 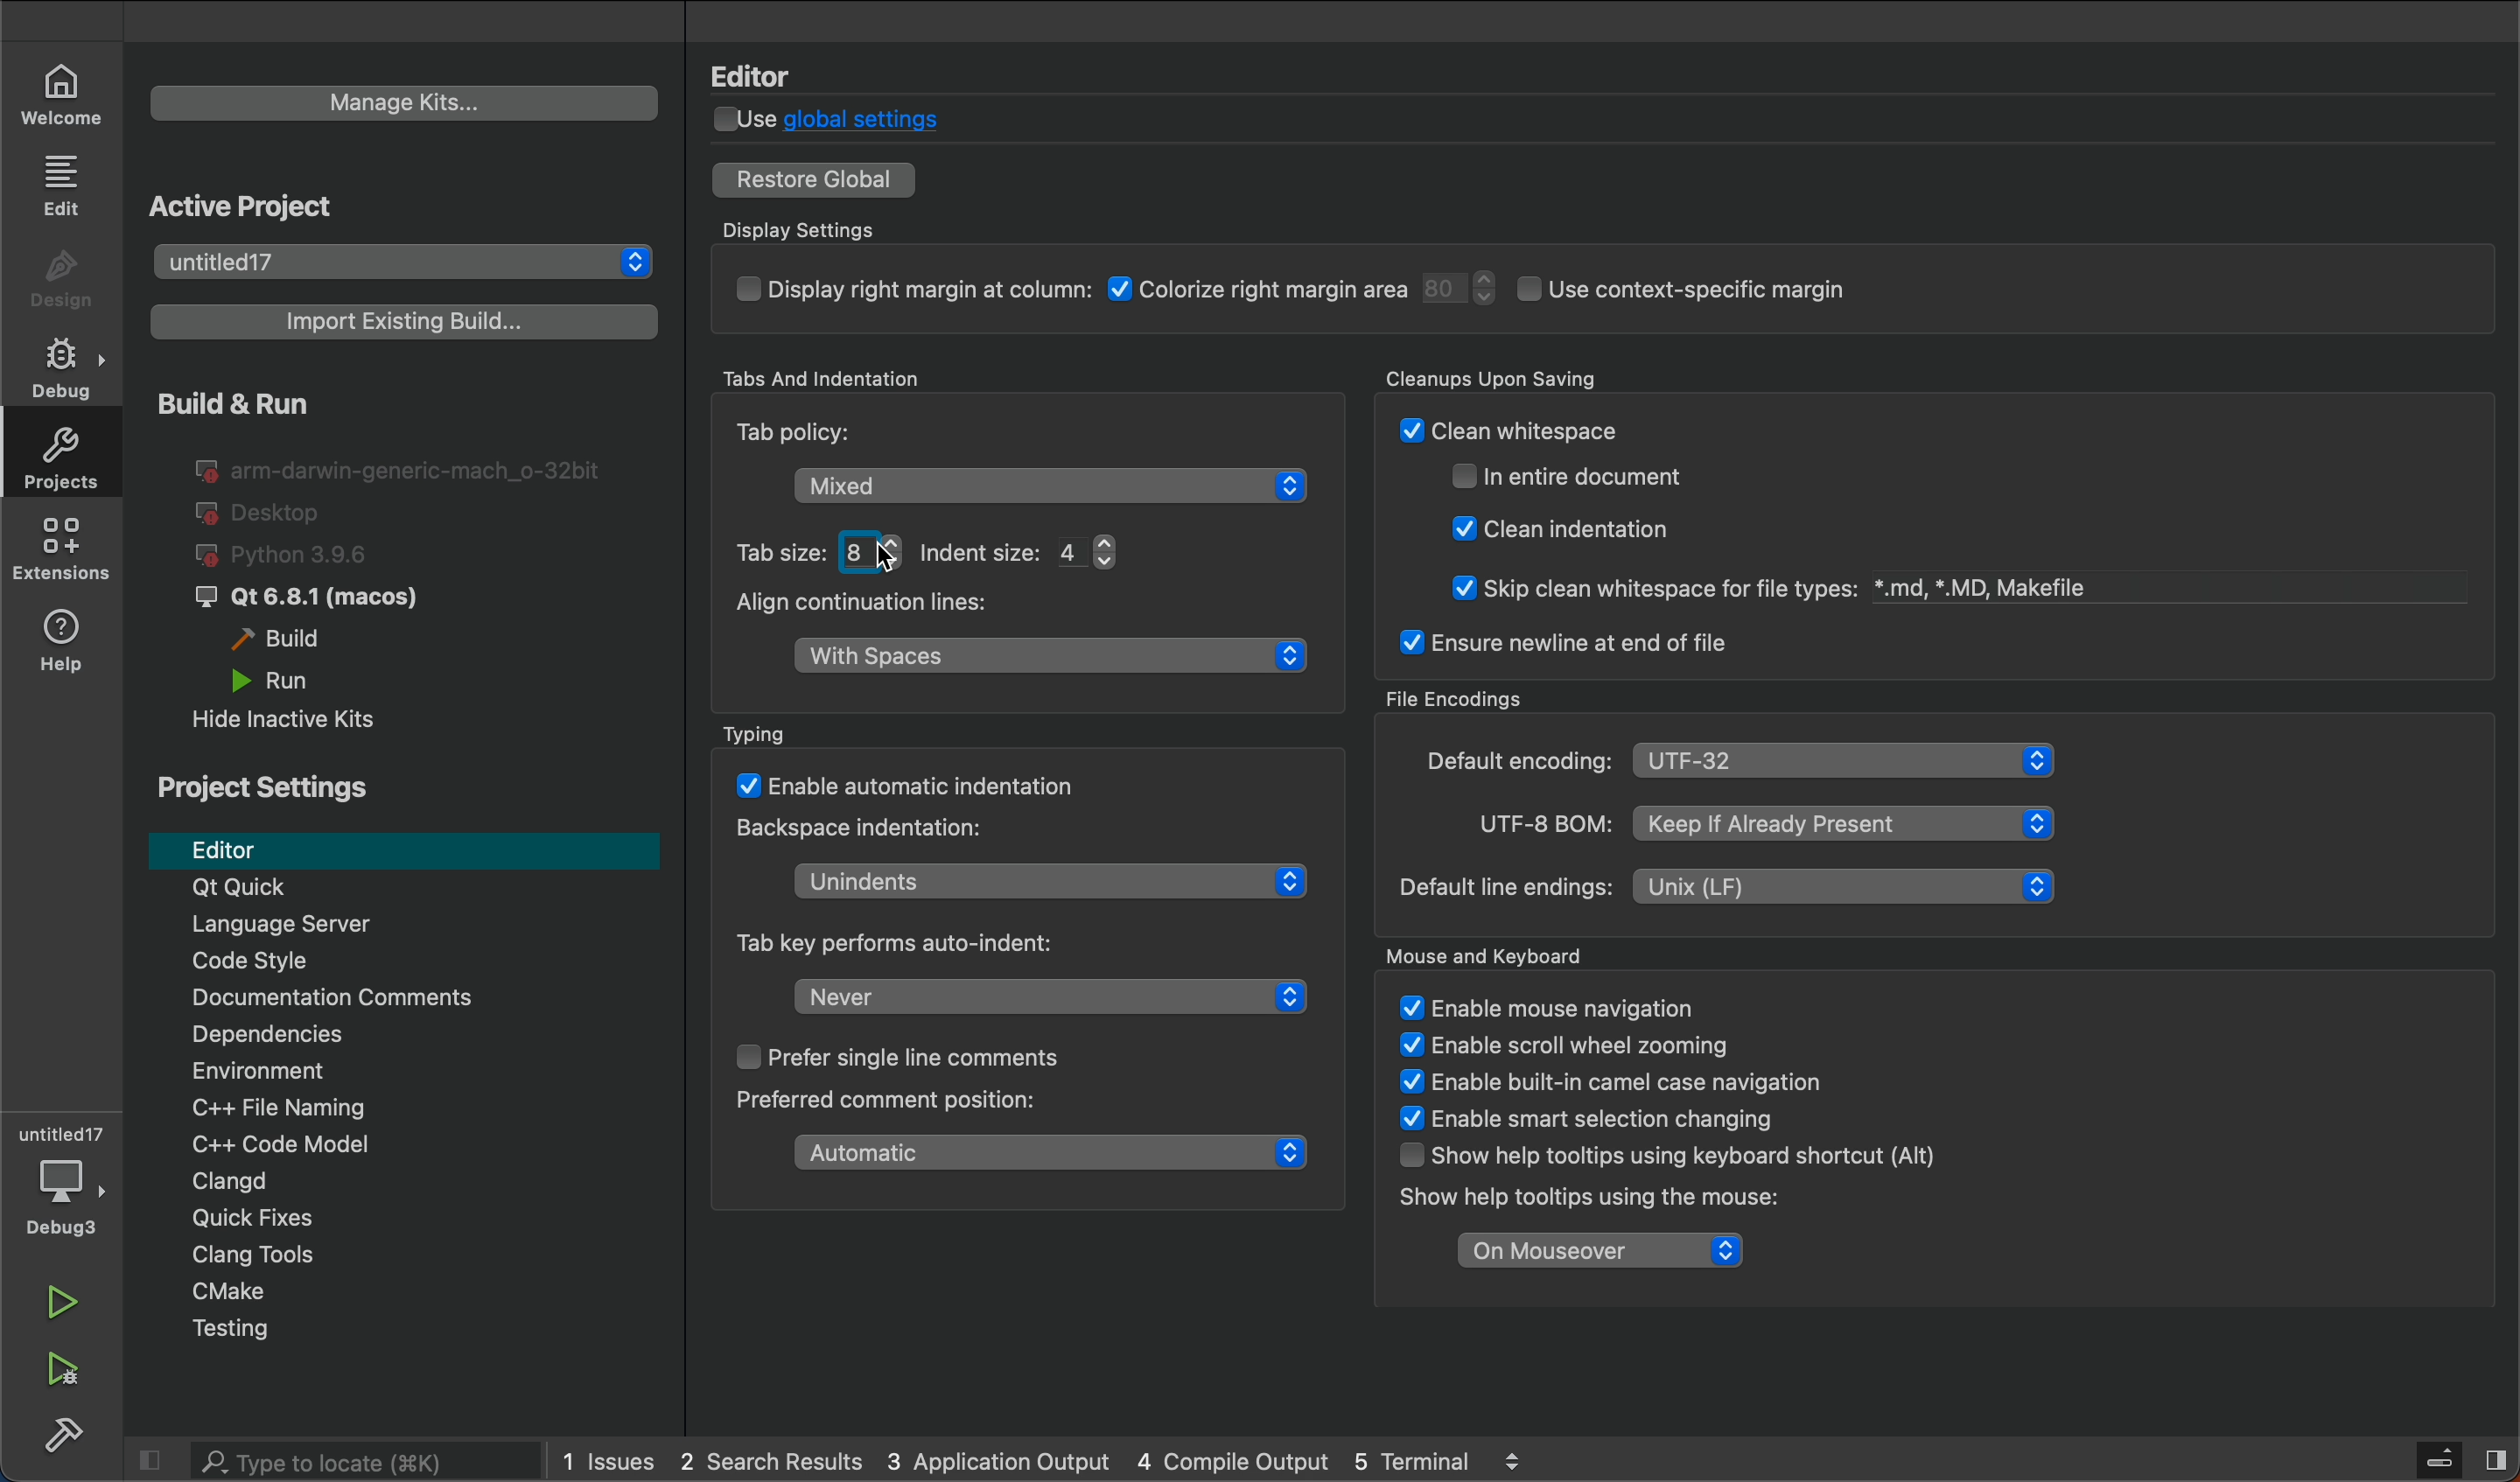 I want to click on Cleanups Upon Saving, so click(x=1545, y=377).